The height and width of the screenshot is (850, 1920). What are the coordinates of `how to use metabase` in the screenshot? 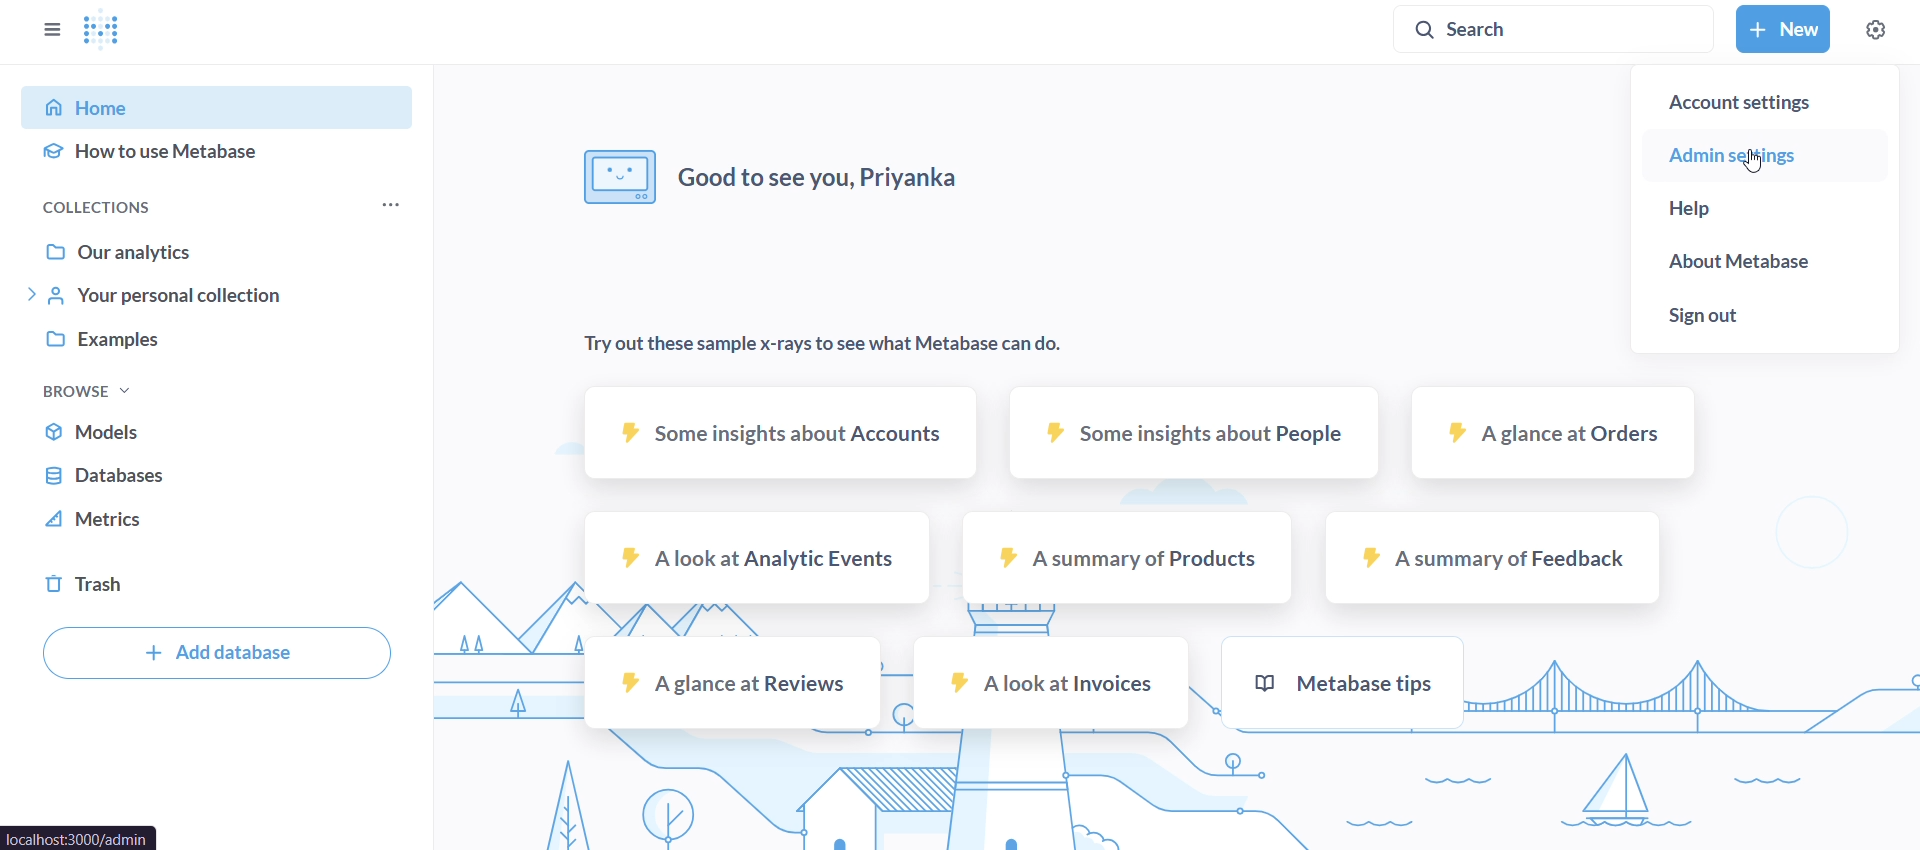 It's located at (225, 152).